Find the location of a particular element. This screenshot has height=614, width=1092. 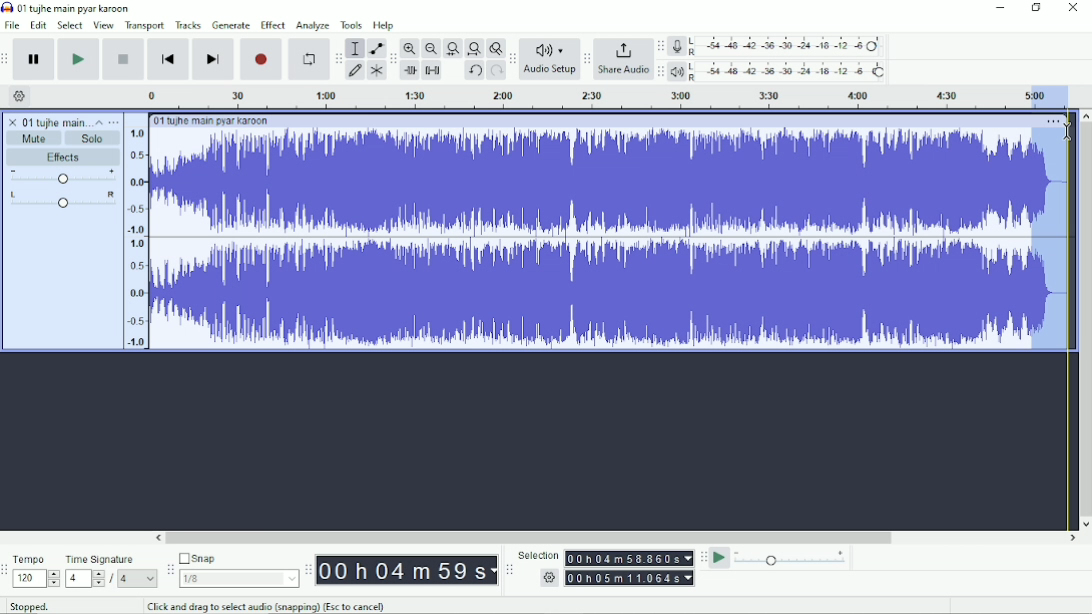

Transport is located at coordinates (144, 27).